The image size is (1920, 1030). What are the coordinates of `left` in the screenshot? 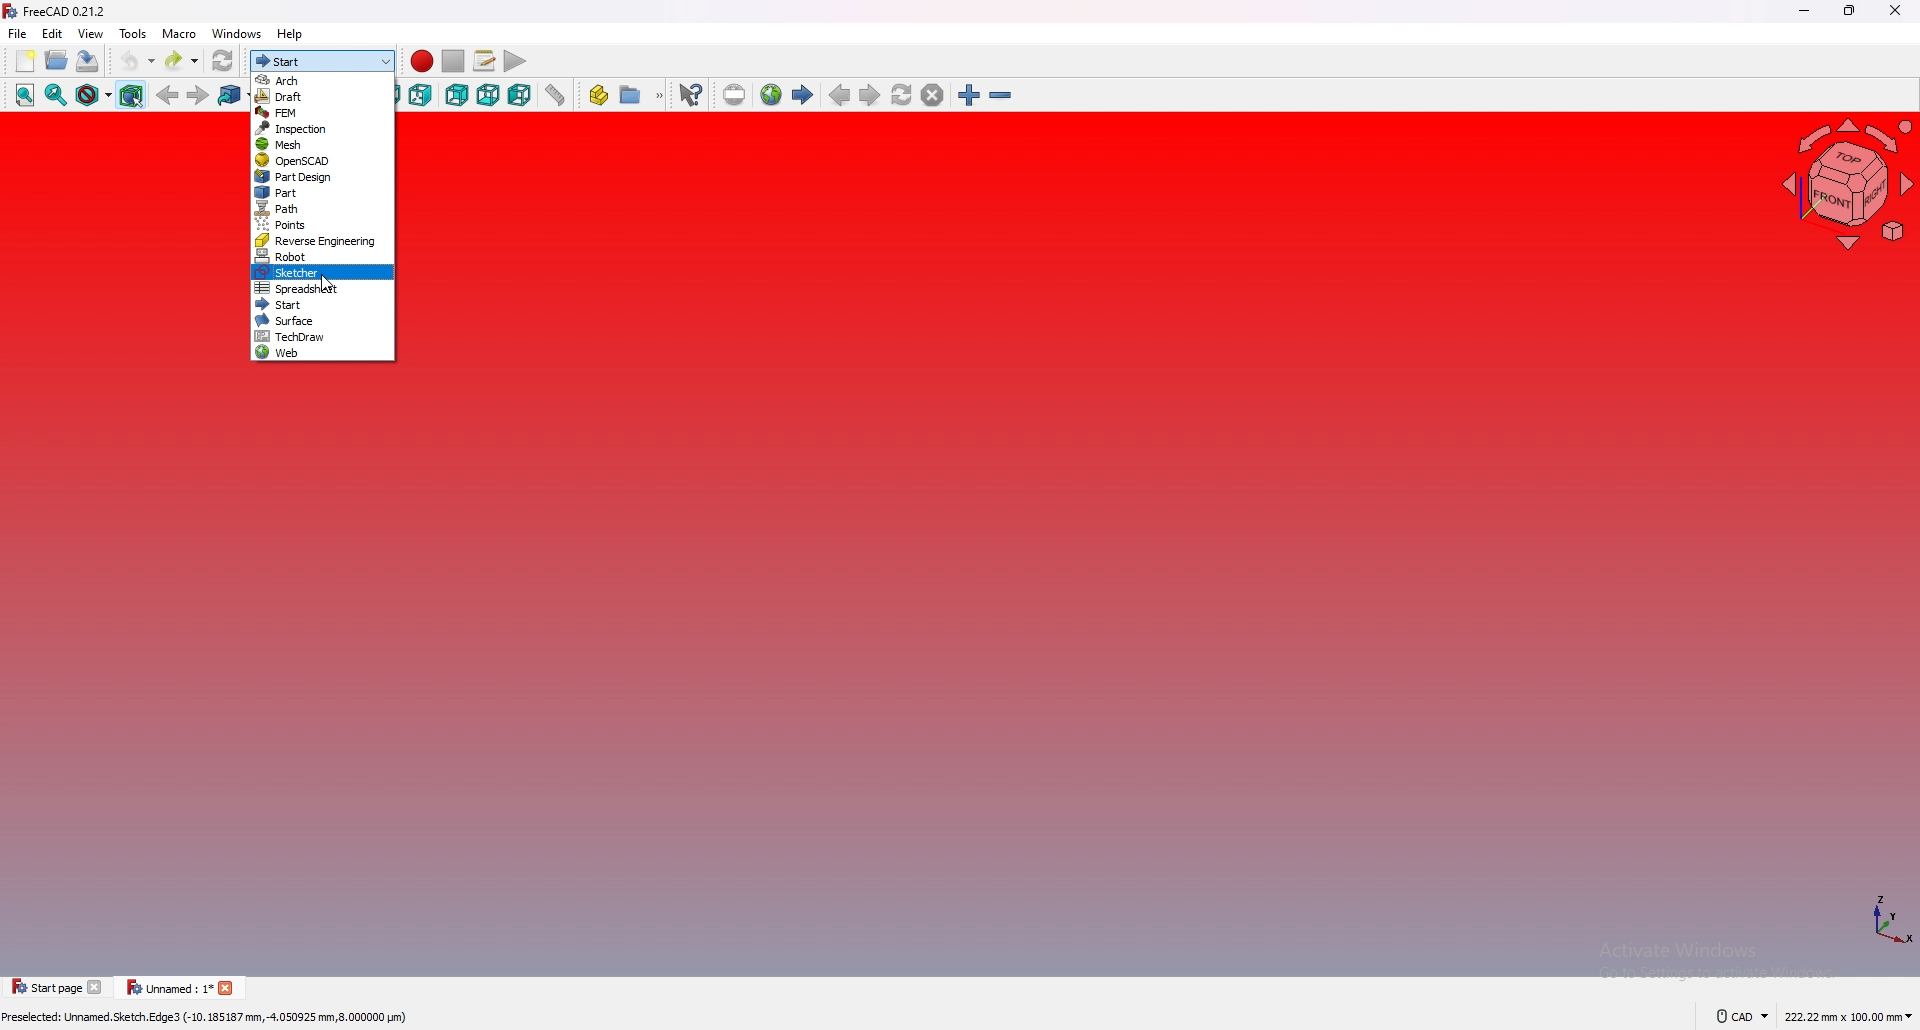 It's located at (520, 94).